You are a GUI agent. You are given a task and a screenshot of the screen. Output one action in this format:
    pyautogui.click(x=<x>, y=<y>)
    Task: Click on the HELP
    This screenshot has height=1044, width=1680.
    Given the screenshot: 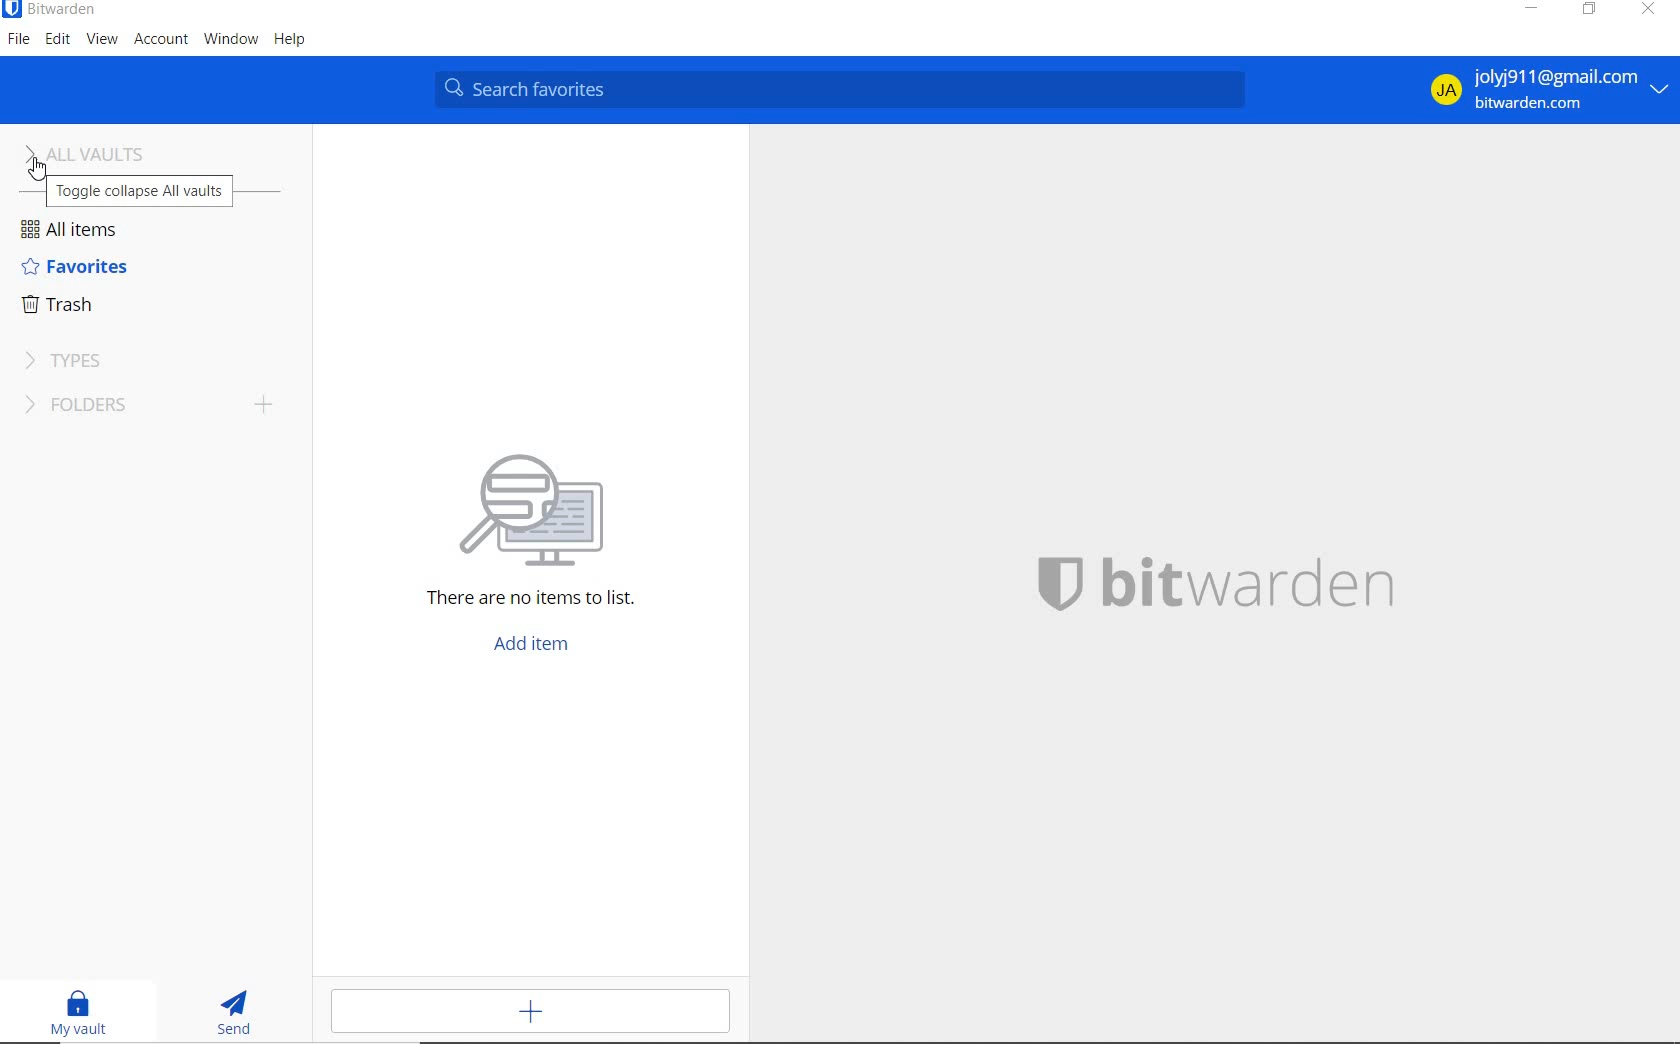 What is the action you would take?
    pyautogui.click(x=290, y=41)
    